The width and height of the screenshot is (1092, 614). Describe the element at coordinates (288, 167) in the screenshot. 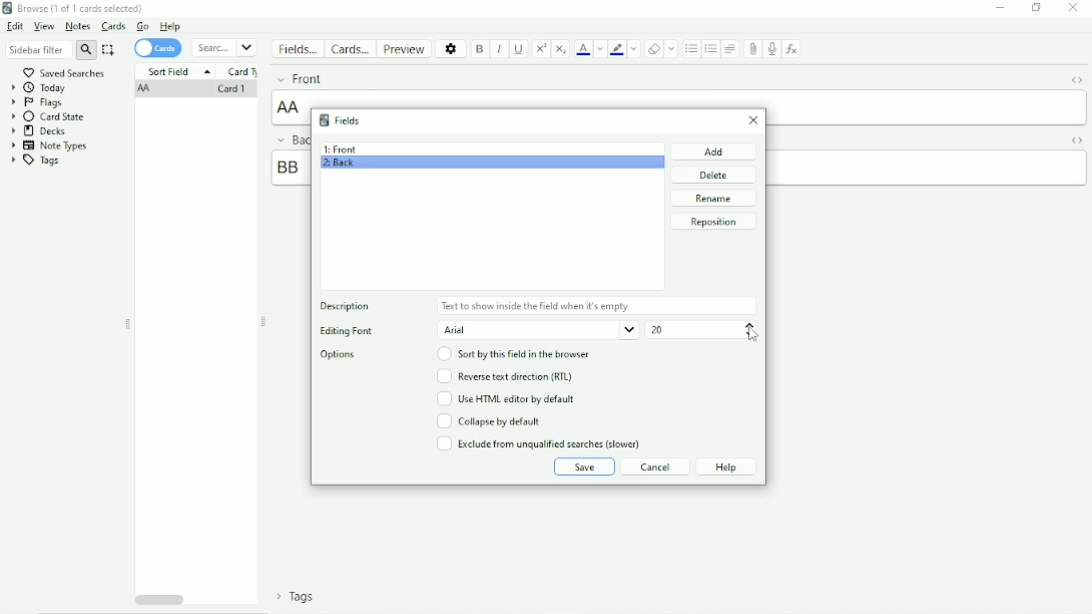

I see `BB` at that location.